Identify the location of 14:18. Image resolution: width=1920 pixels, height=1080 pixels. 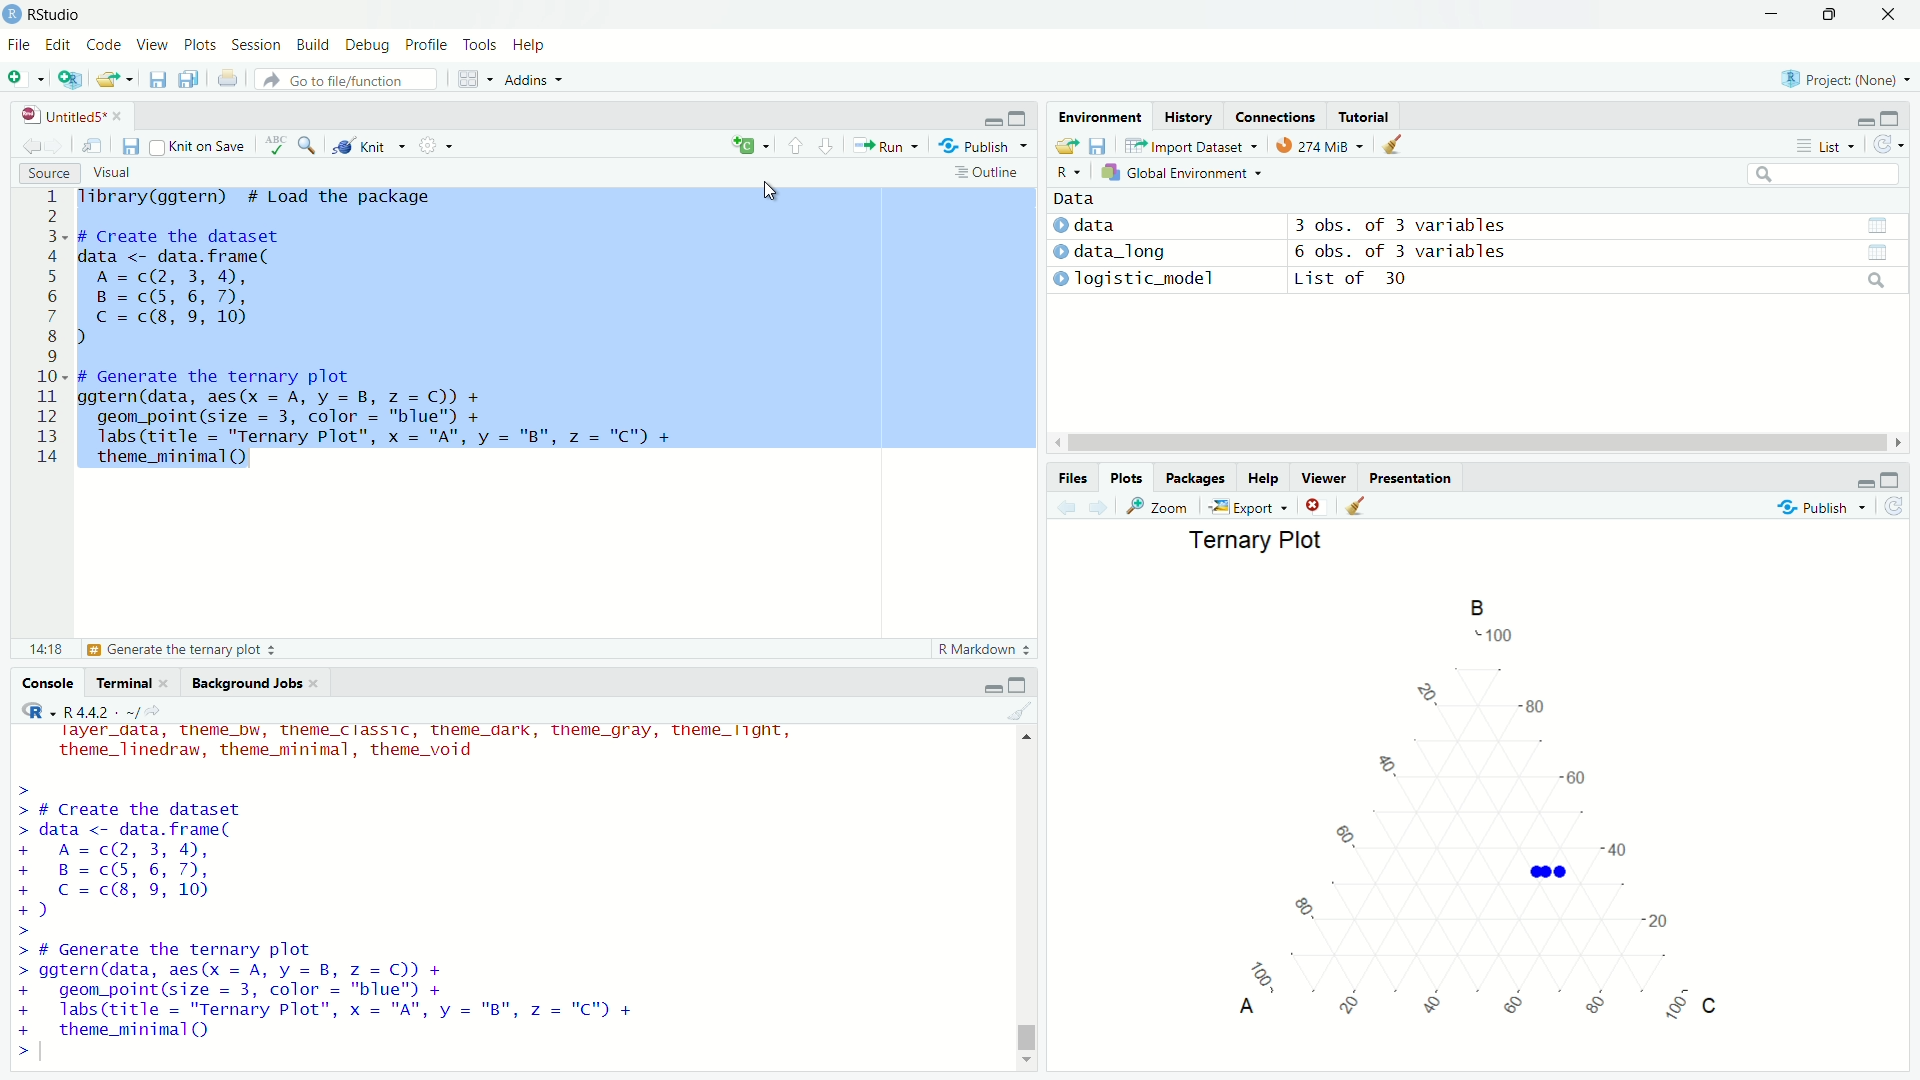
(44, 647).